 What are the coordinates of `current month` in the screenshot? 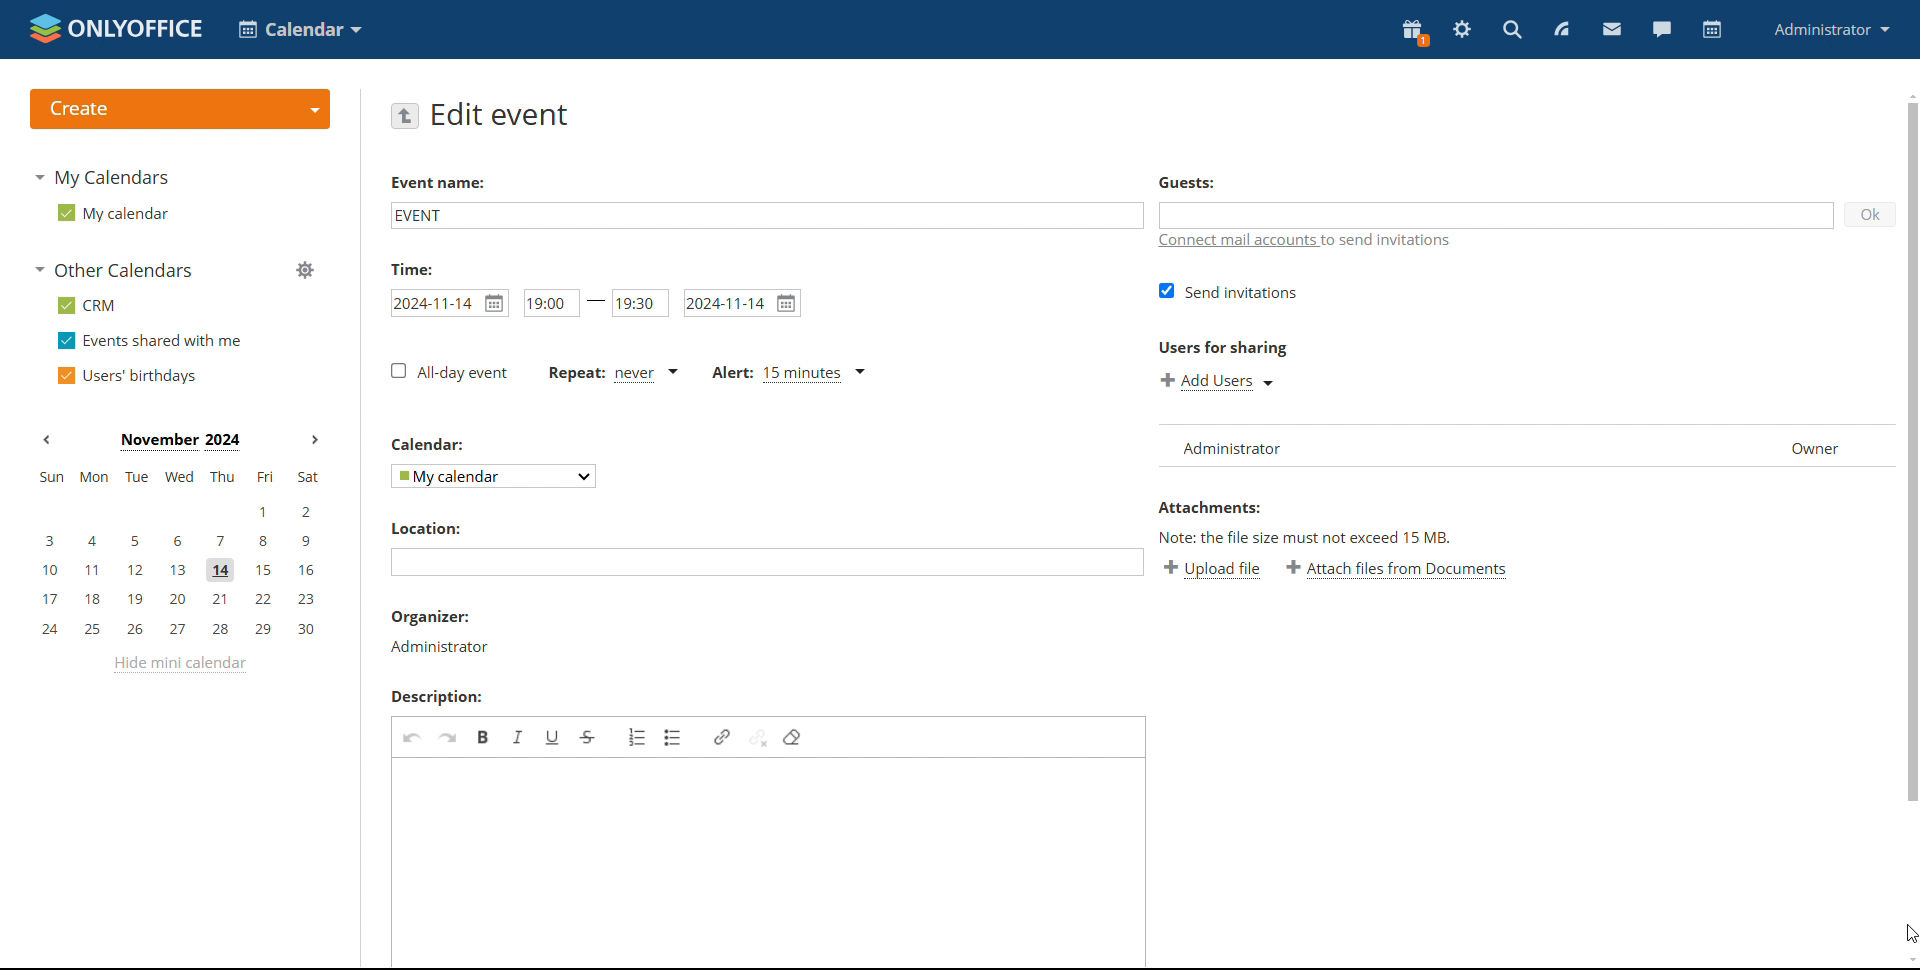 It's located at (180, 443).